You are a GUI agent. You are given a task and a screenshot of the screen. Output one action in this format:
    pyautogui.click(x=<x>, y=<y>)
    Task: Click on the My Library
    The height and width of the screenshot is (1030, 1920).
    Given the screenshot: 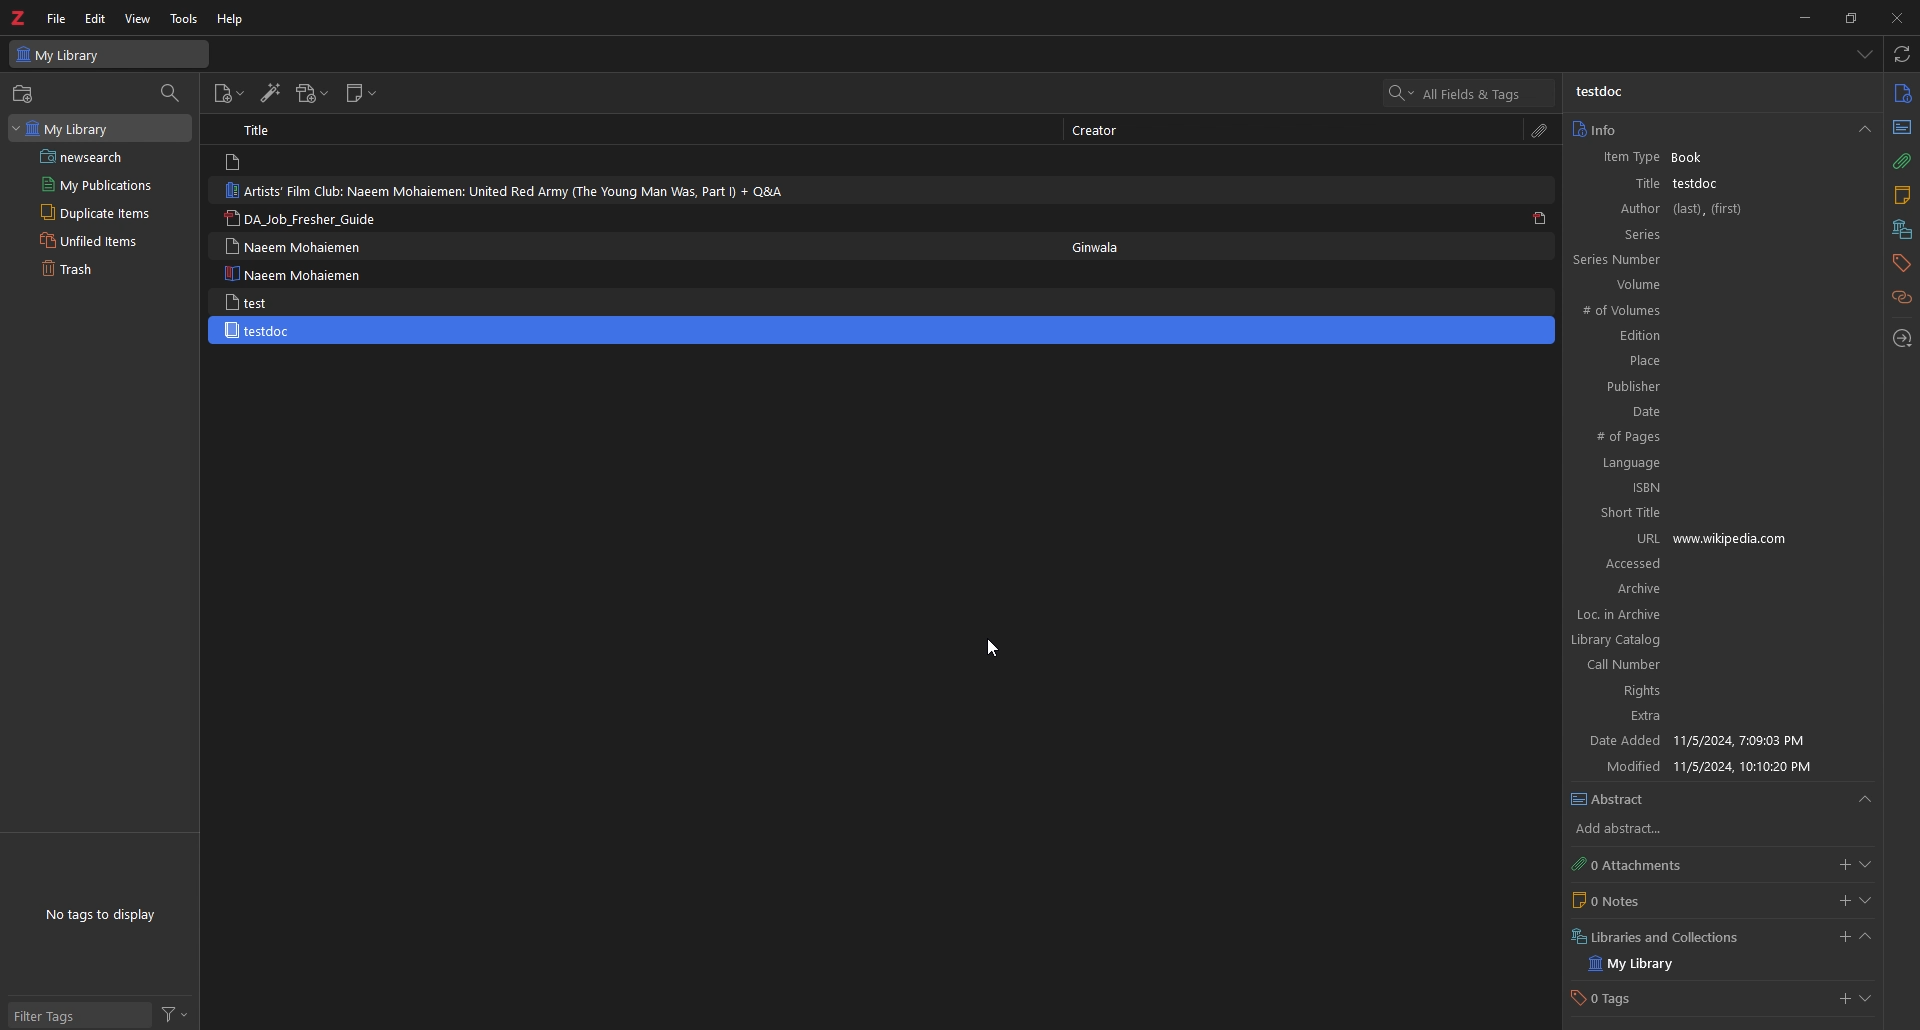 What is the action you would take?
    pyautogui.click(x=109, y=55)
    